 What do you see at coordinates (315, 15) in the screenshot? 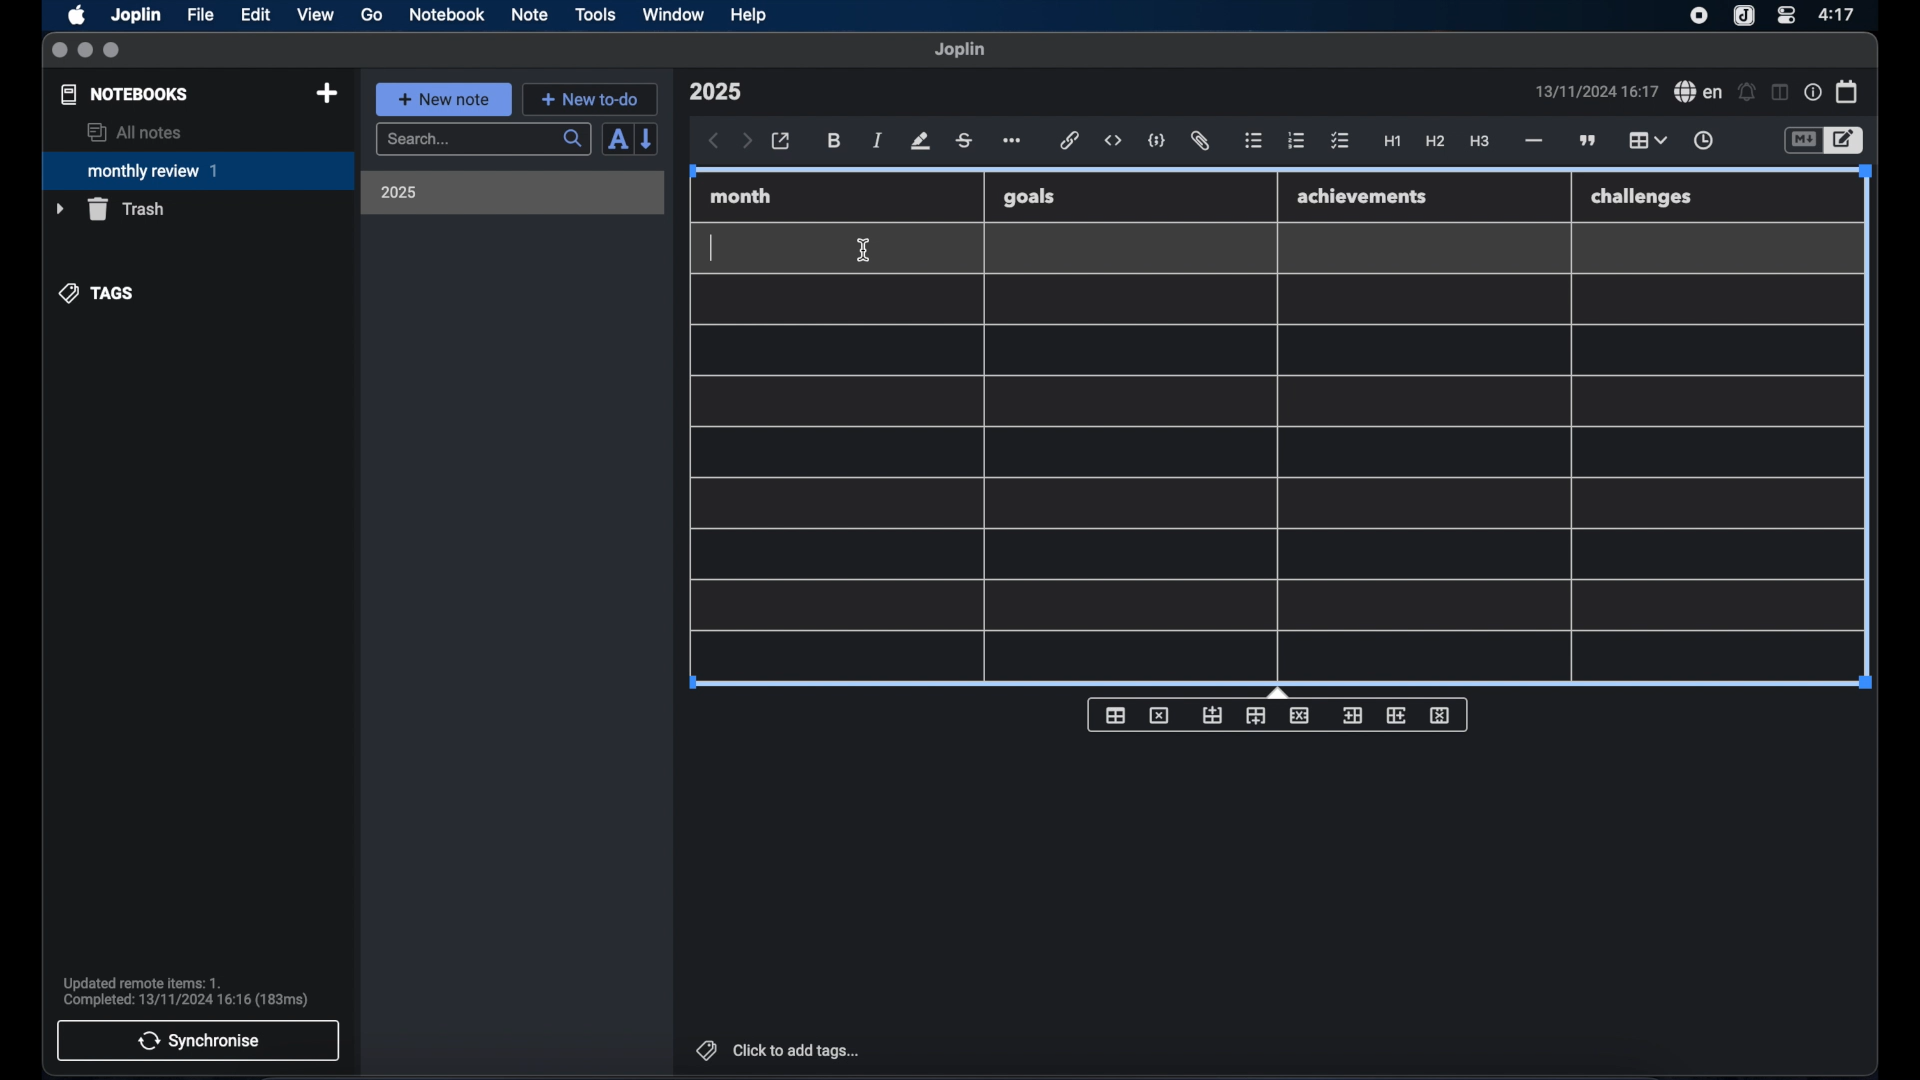
I see `view` at bounding box center [315, 15].